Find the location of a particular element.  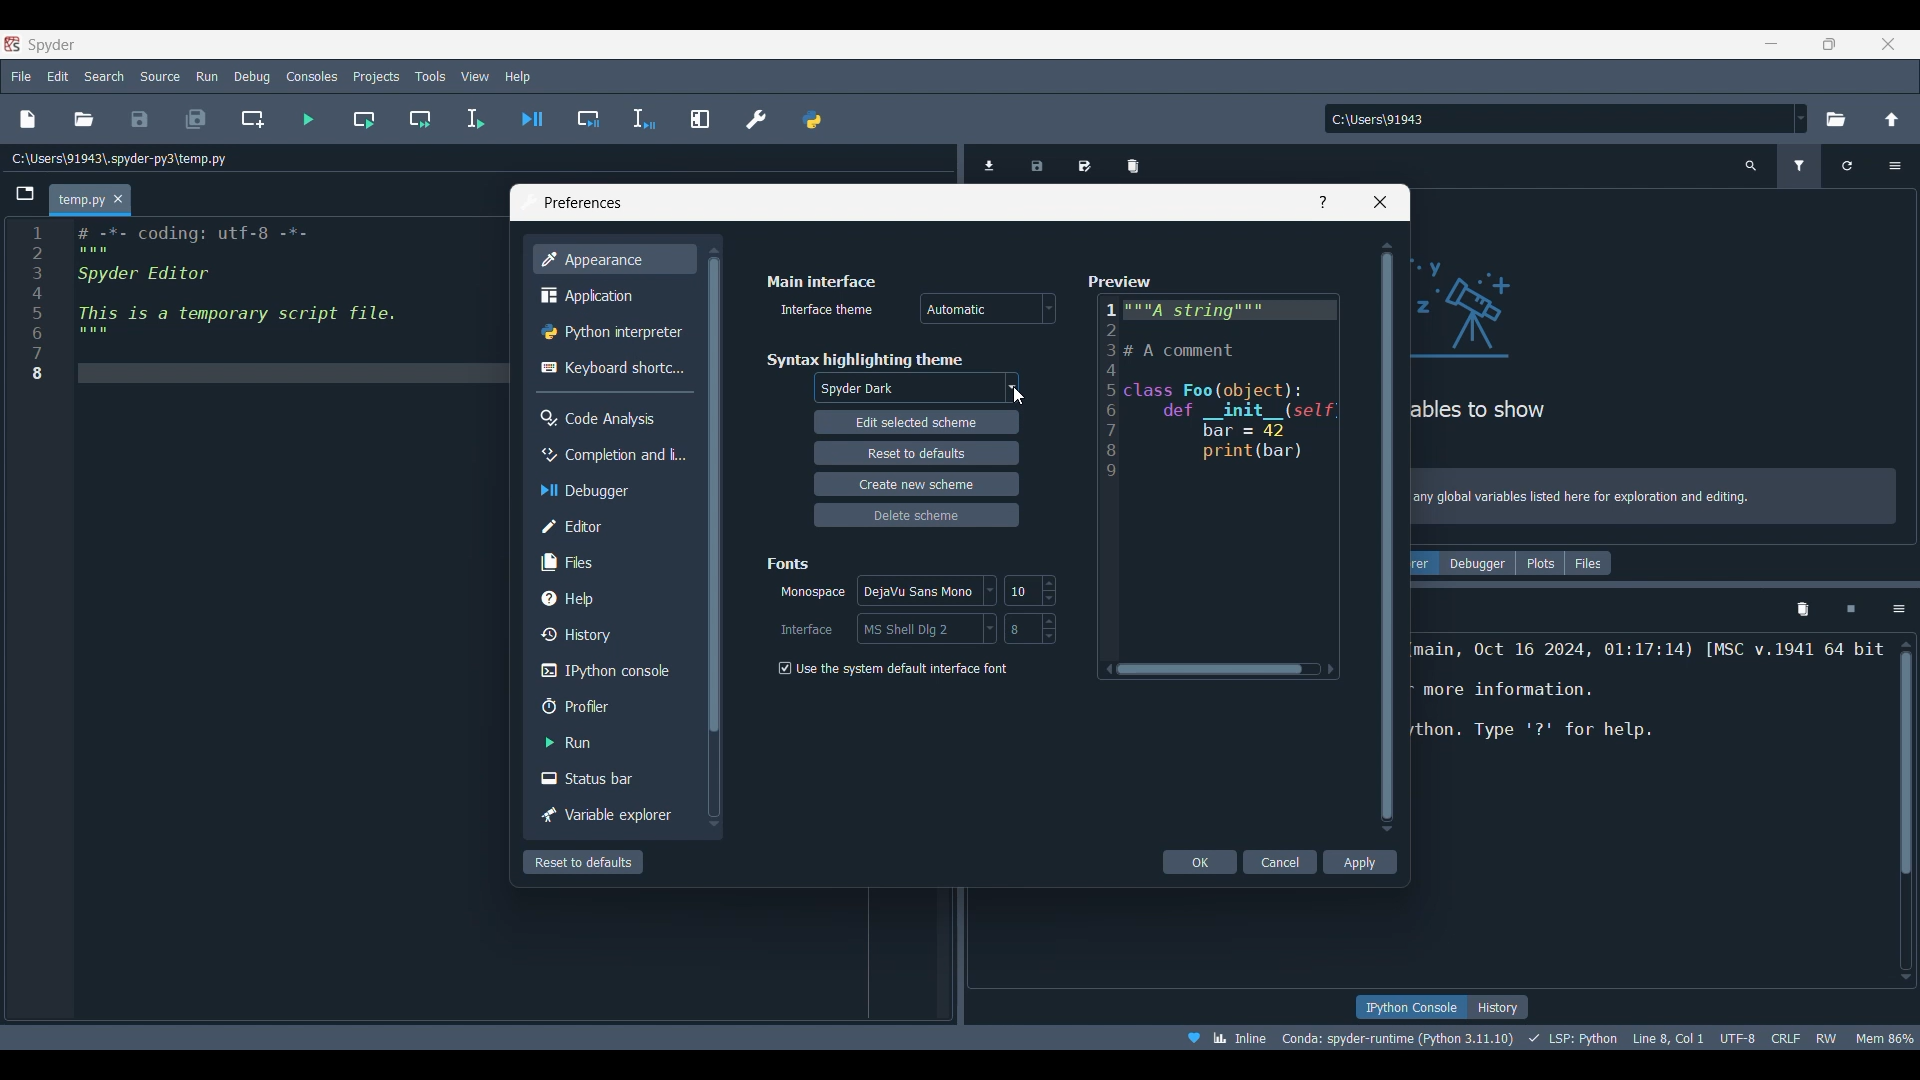

Remove all variables is located at coordinates (1133, 162).